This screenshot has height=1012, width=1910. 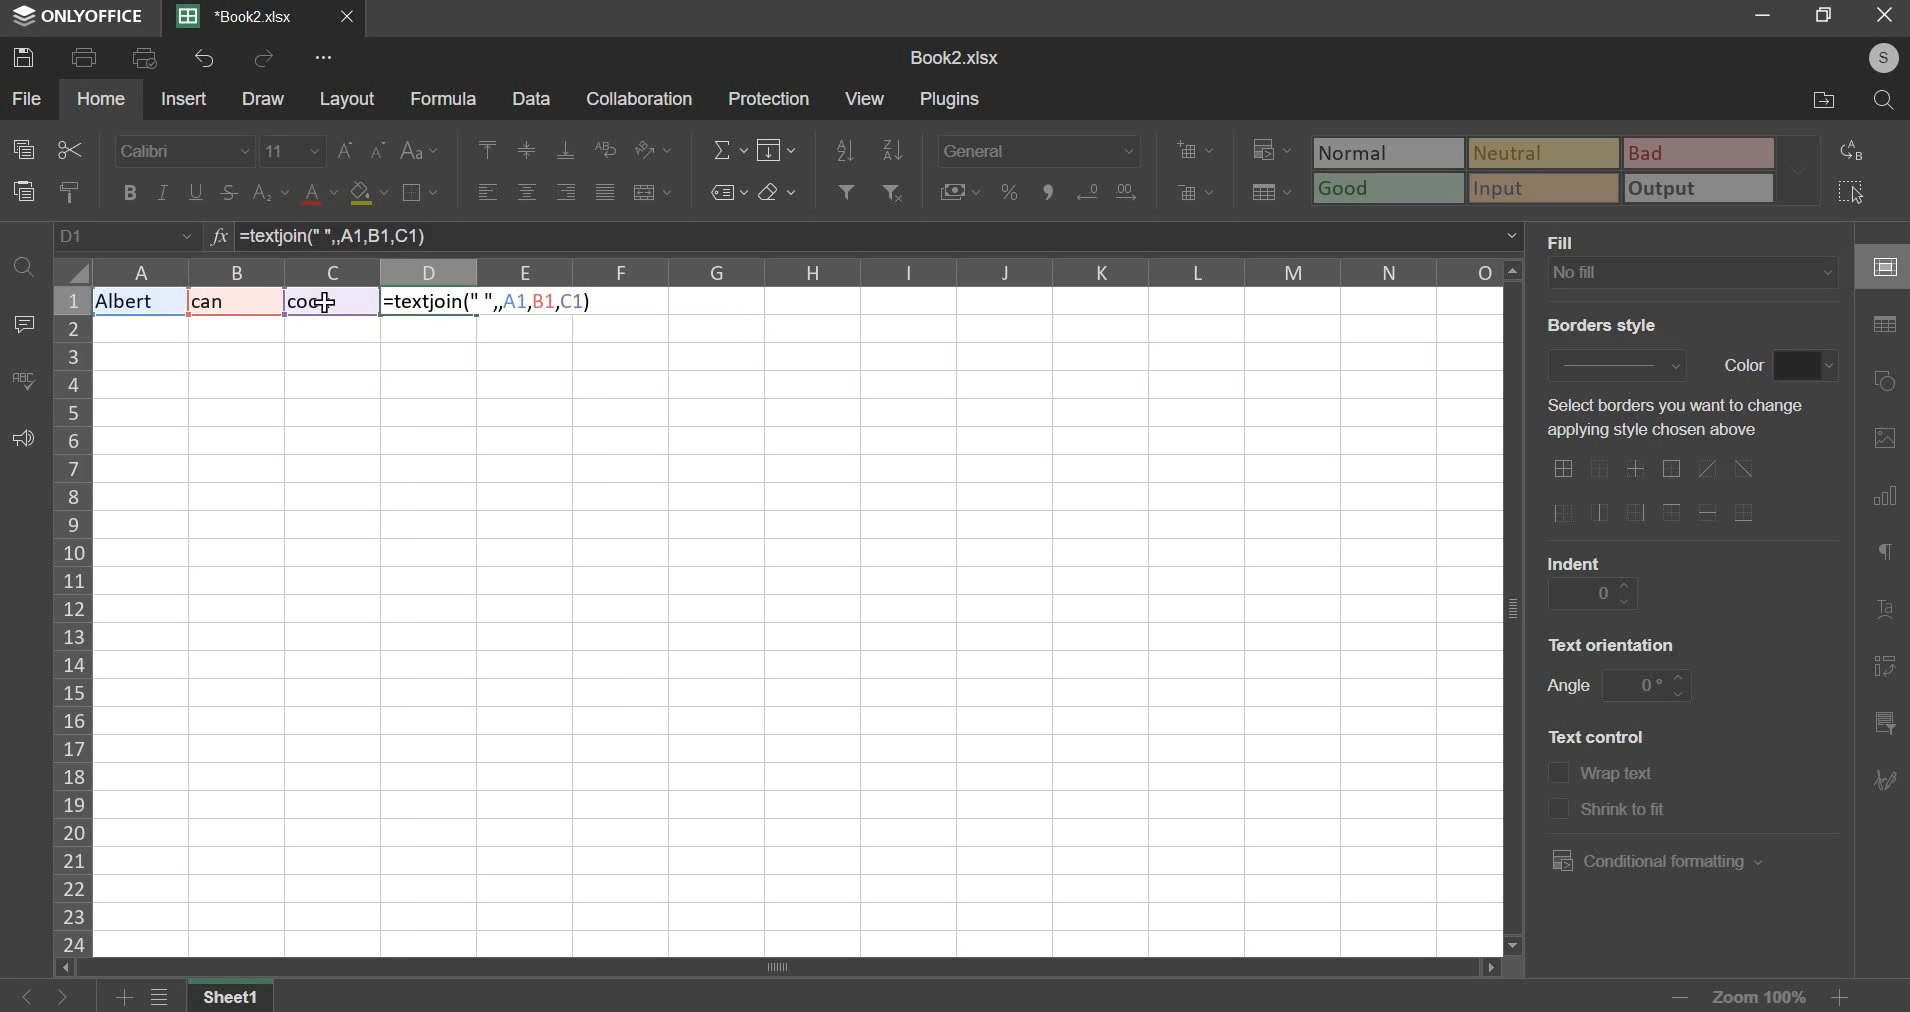 I want to click on layout, so click(x=348, y=100).